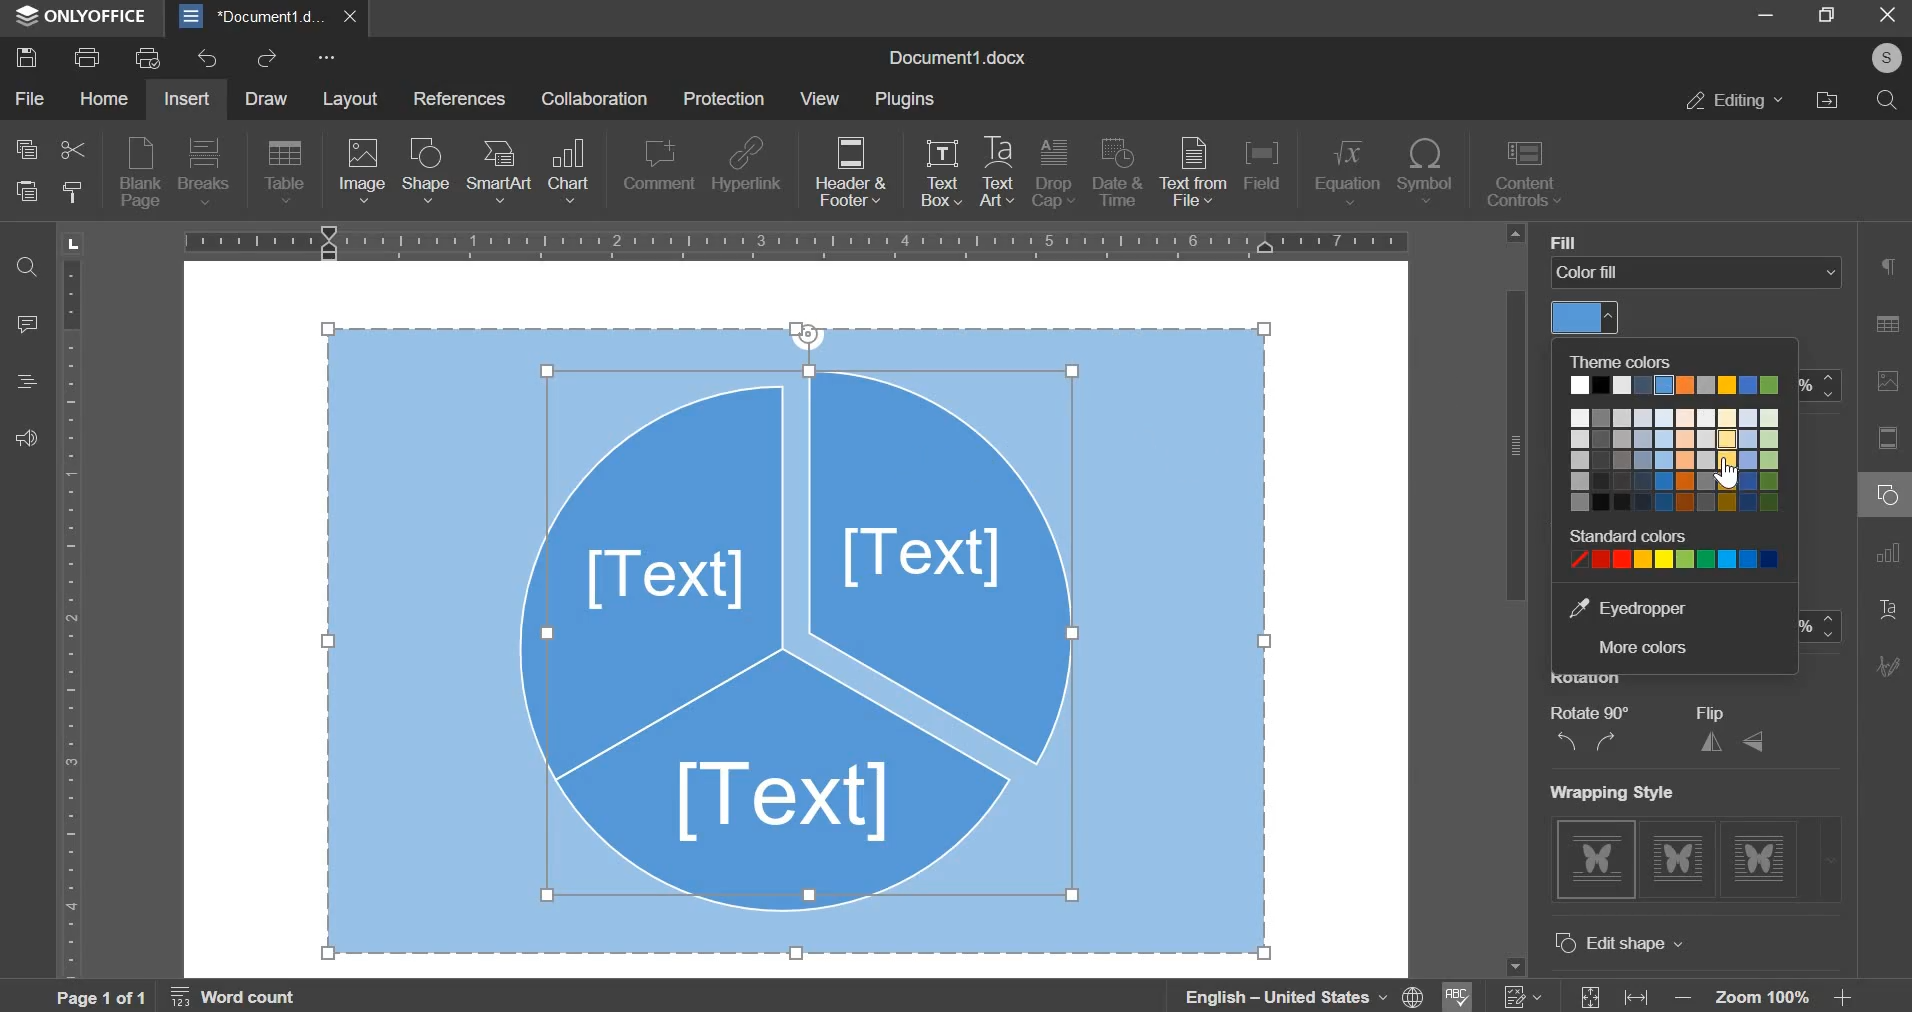  What do you see at coordinates (1647, 647) in the screenshot?
I see `more colors` at bounding box center [1647, 647].